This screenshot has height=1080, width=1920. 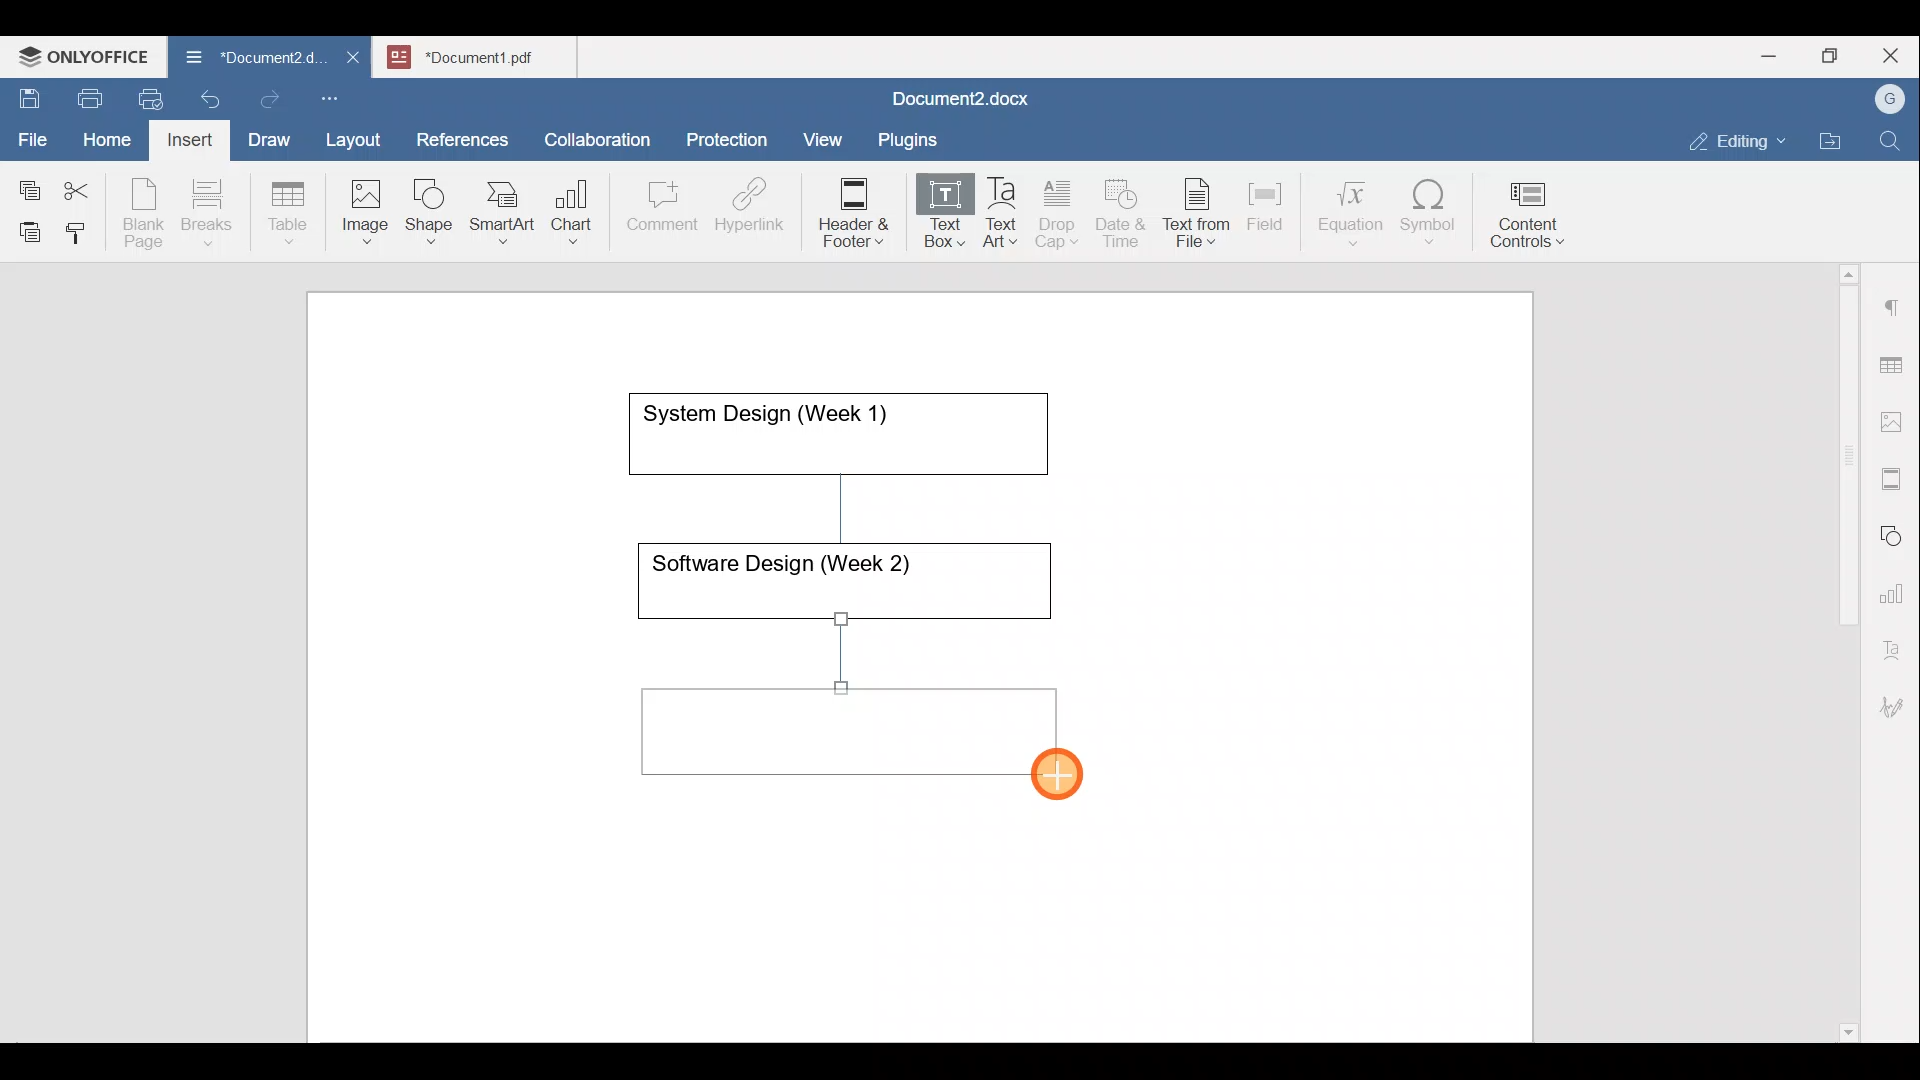 I want to click on ONLYOFFICE, so click(x=85, y=55).